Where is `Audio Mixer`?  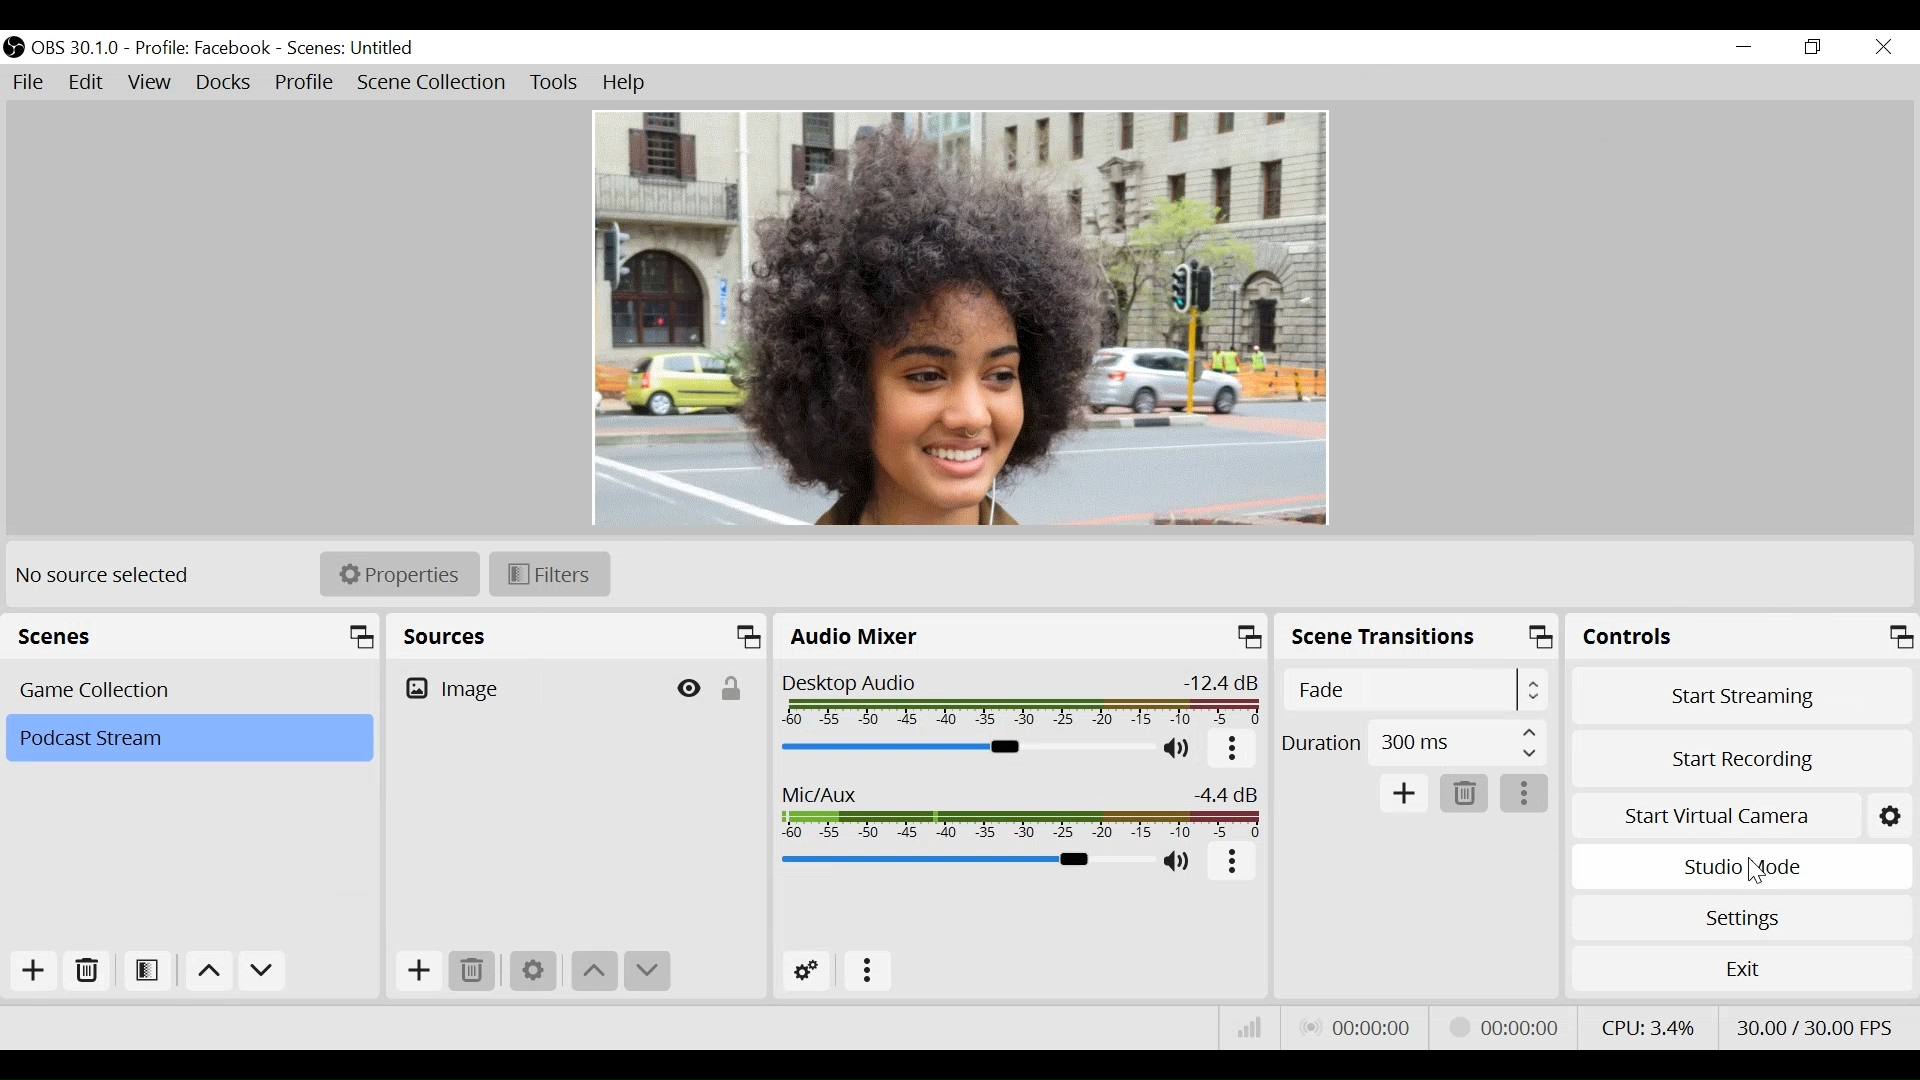
Audio Mixer is located at coordinates (1019, 635).